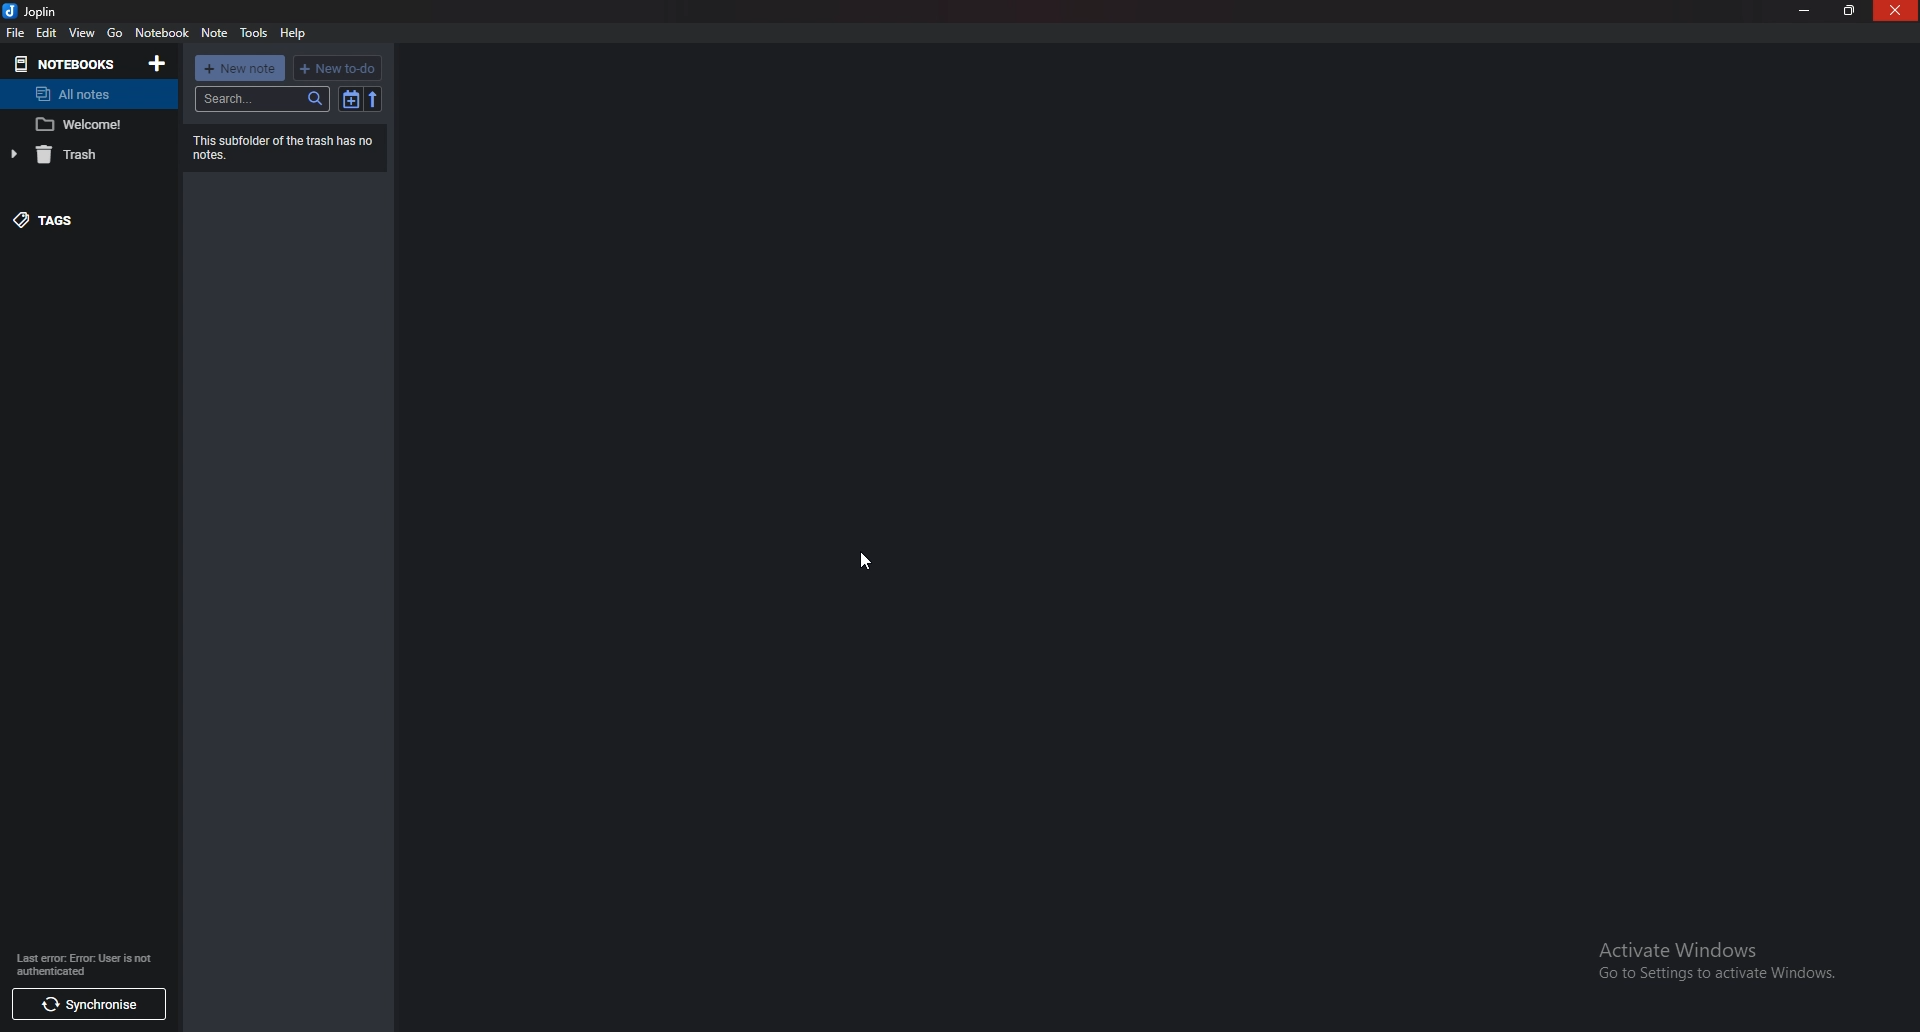 The height and width of the screenshot is (1032, 1920). Describe the element at coordinates (162, 33) in the screenshot. I see `note book` at that location.